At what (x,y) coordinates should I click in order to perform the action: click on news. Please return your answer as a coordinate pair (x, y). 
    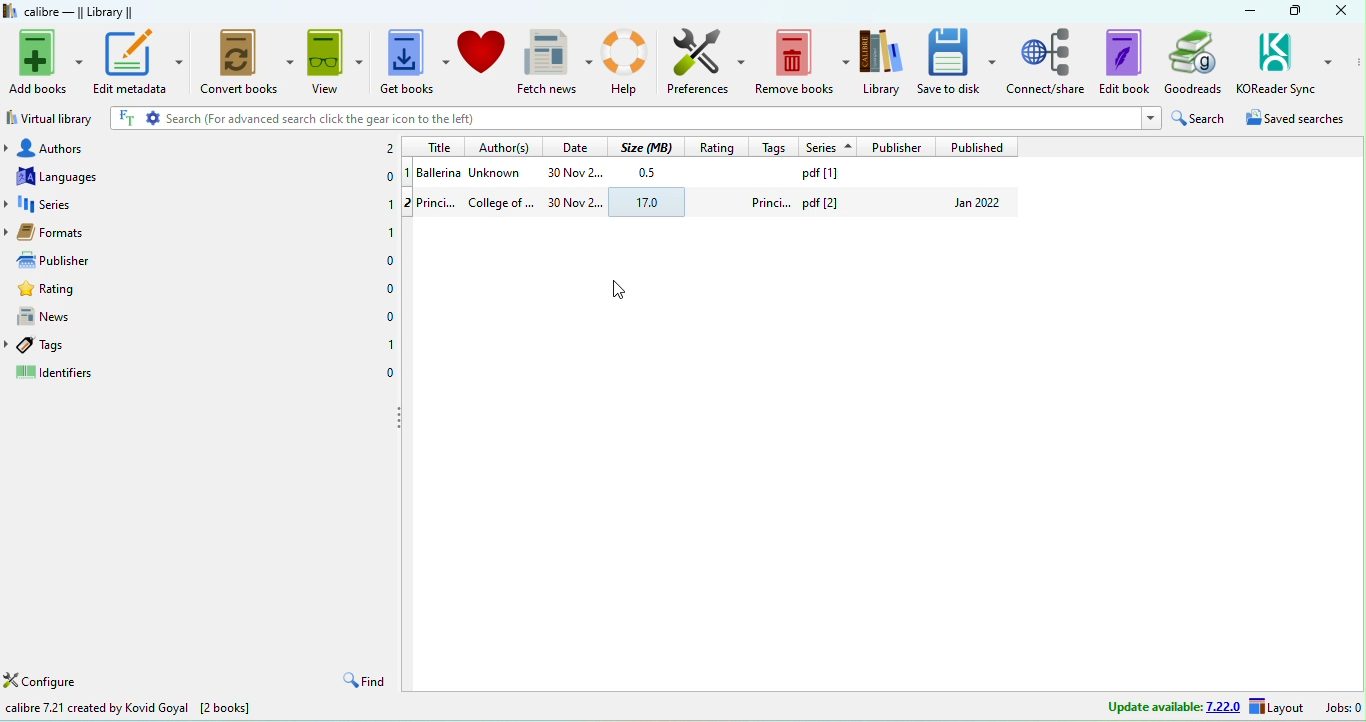
    Looking at the image, I should click on (71, 315).